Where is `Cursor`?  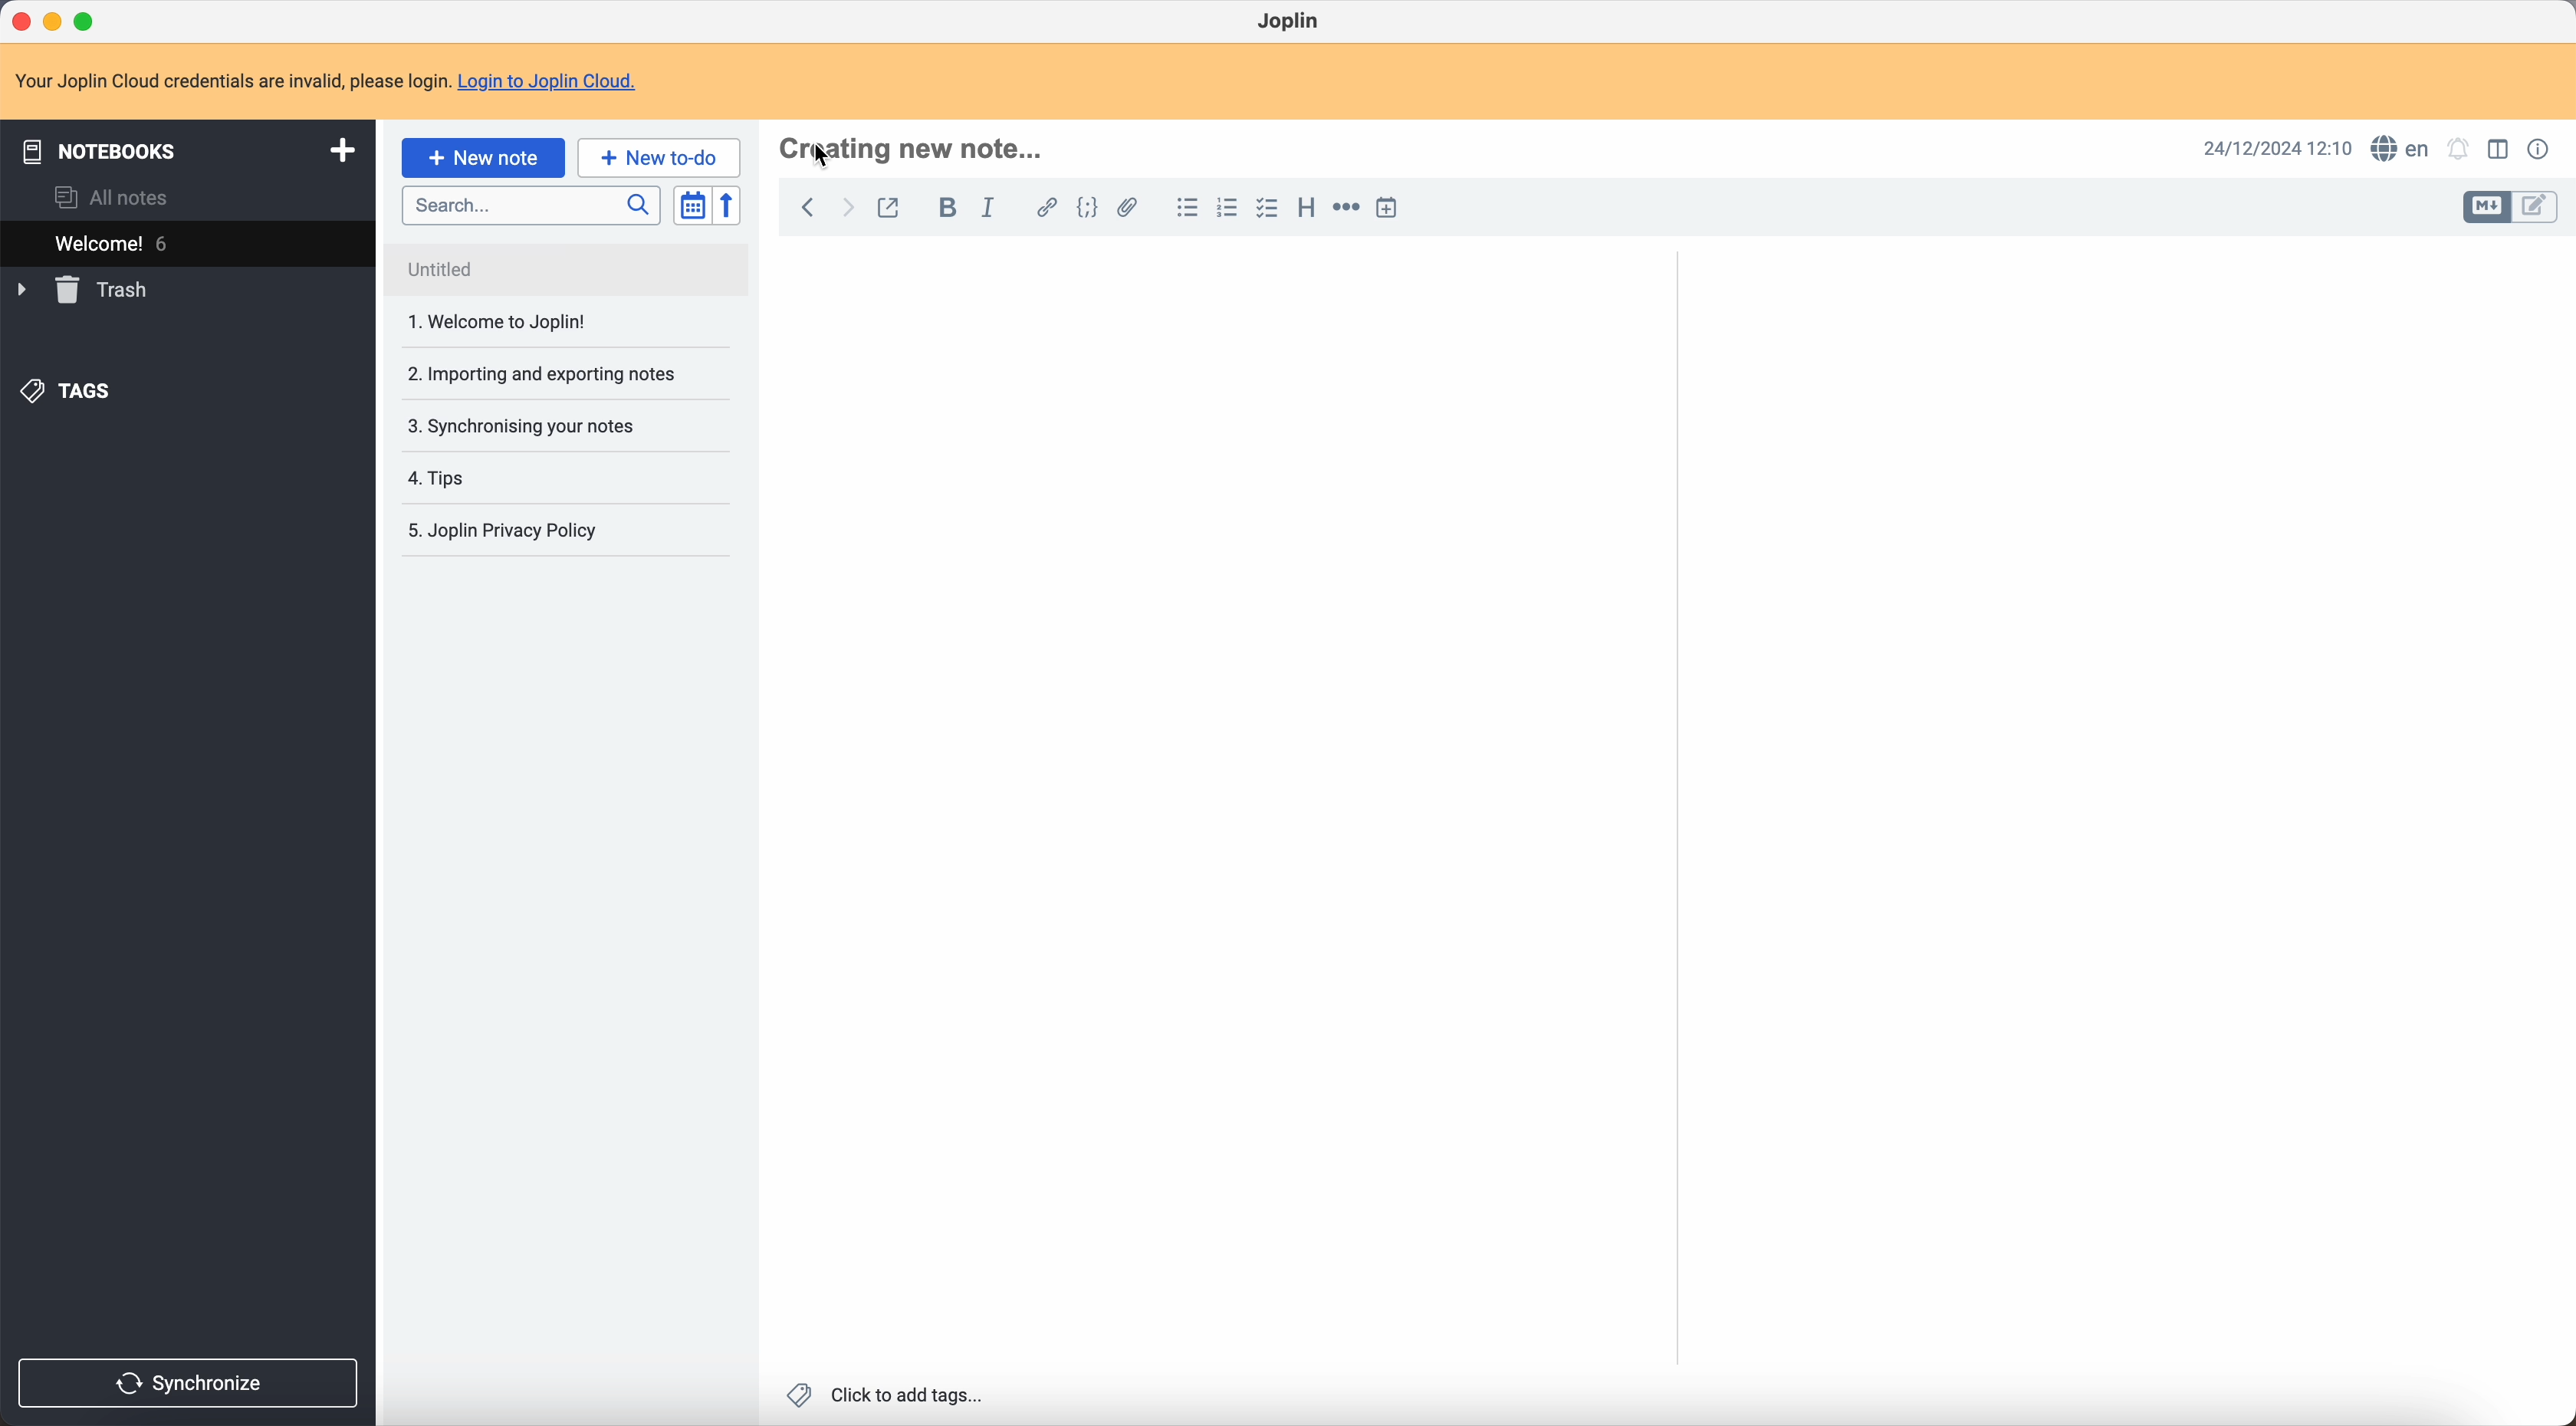
Cursor is located at coordinates (826, 158).